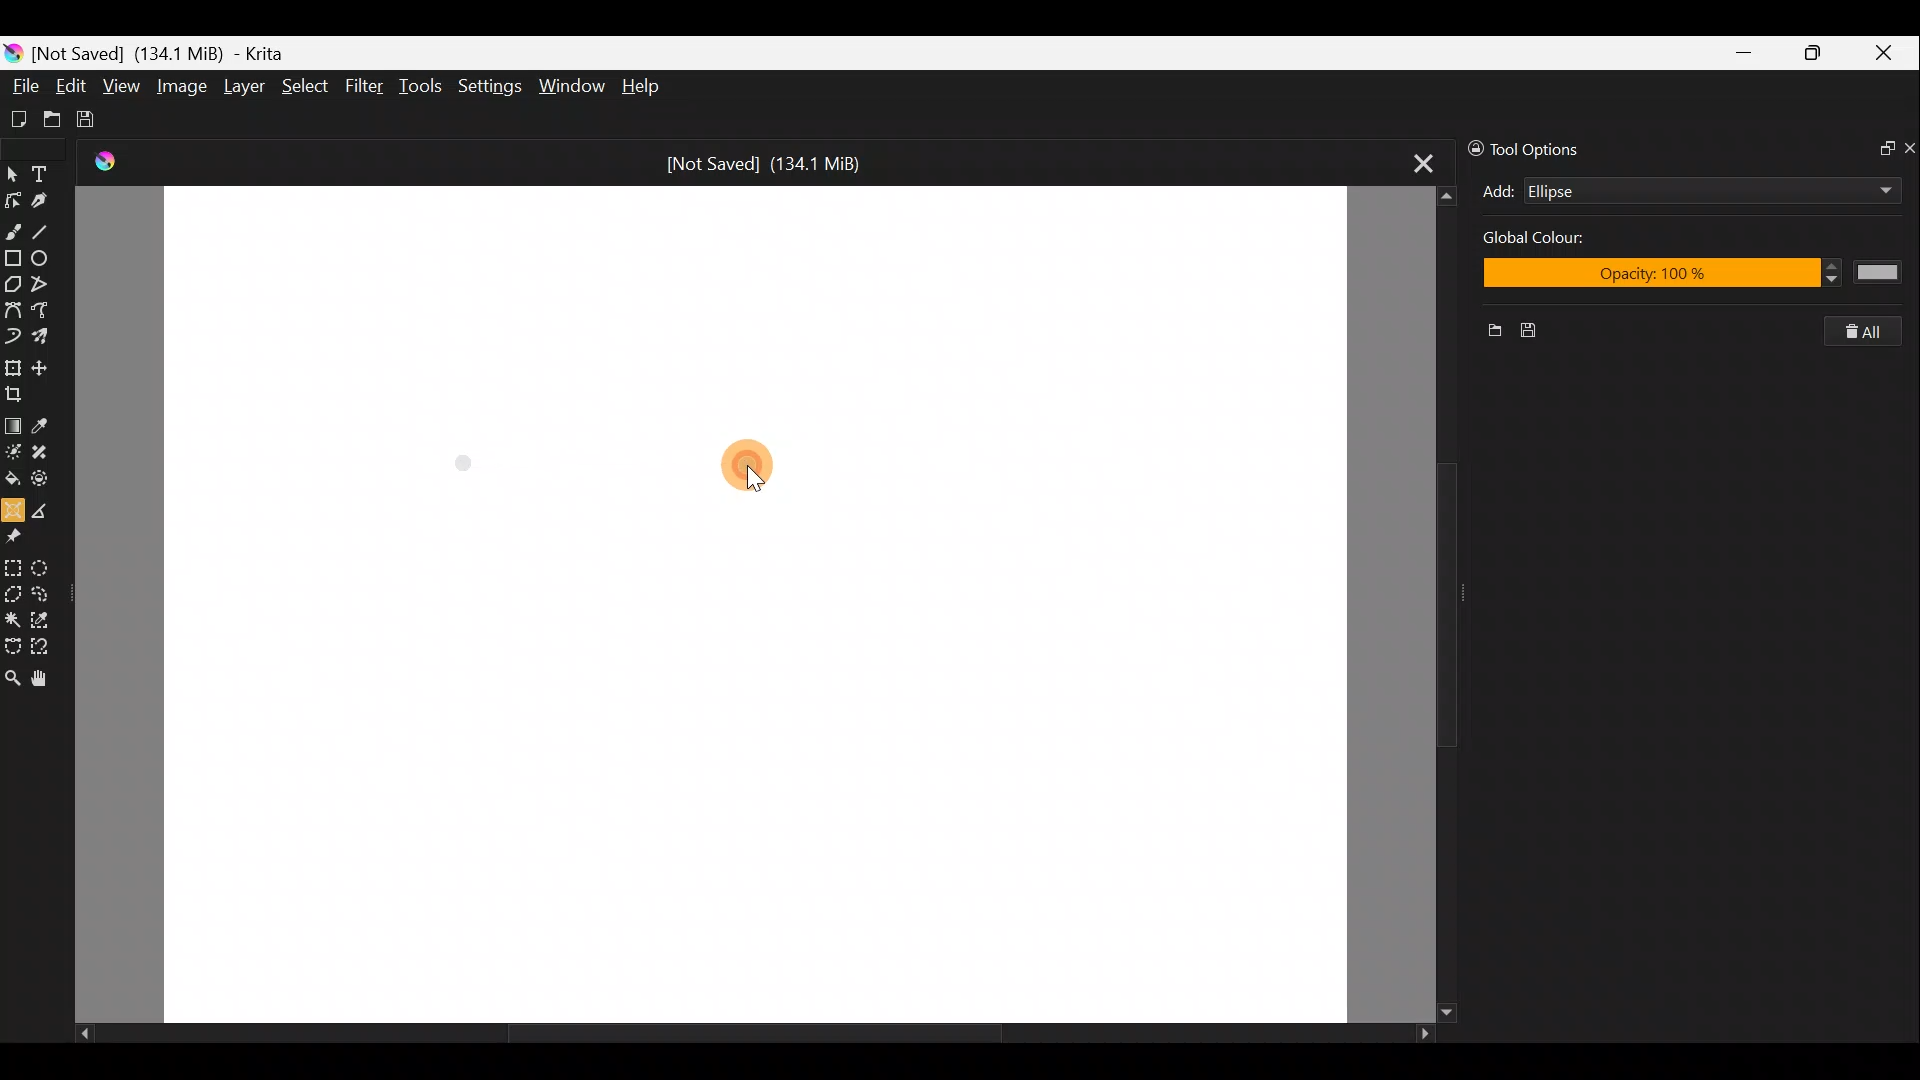 The width and height of the screenshot is (1920, 1080). Describe the element at coordinates (102, 162) in the screenshot. I see `Krita Logo` at that location.